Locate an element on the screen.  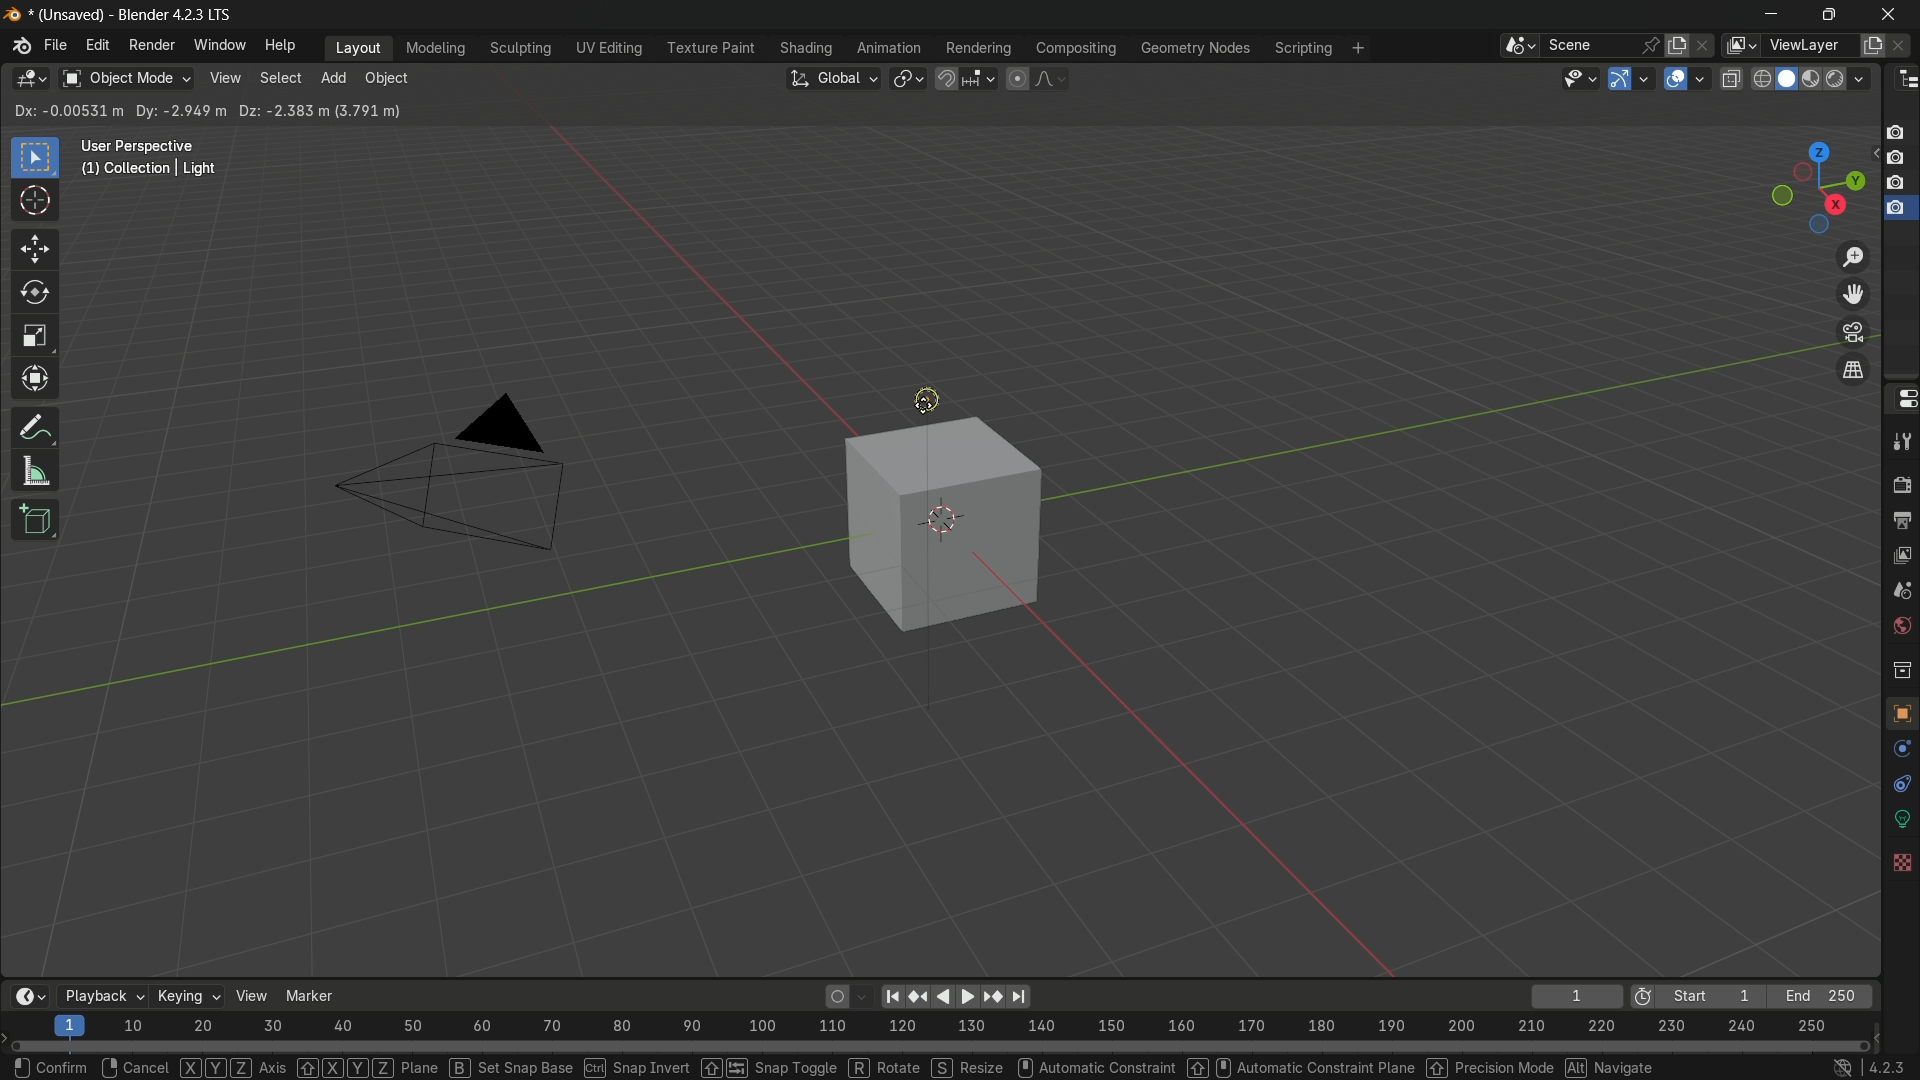
world is located at coordinates (1902, 628).